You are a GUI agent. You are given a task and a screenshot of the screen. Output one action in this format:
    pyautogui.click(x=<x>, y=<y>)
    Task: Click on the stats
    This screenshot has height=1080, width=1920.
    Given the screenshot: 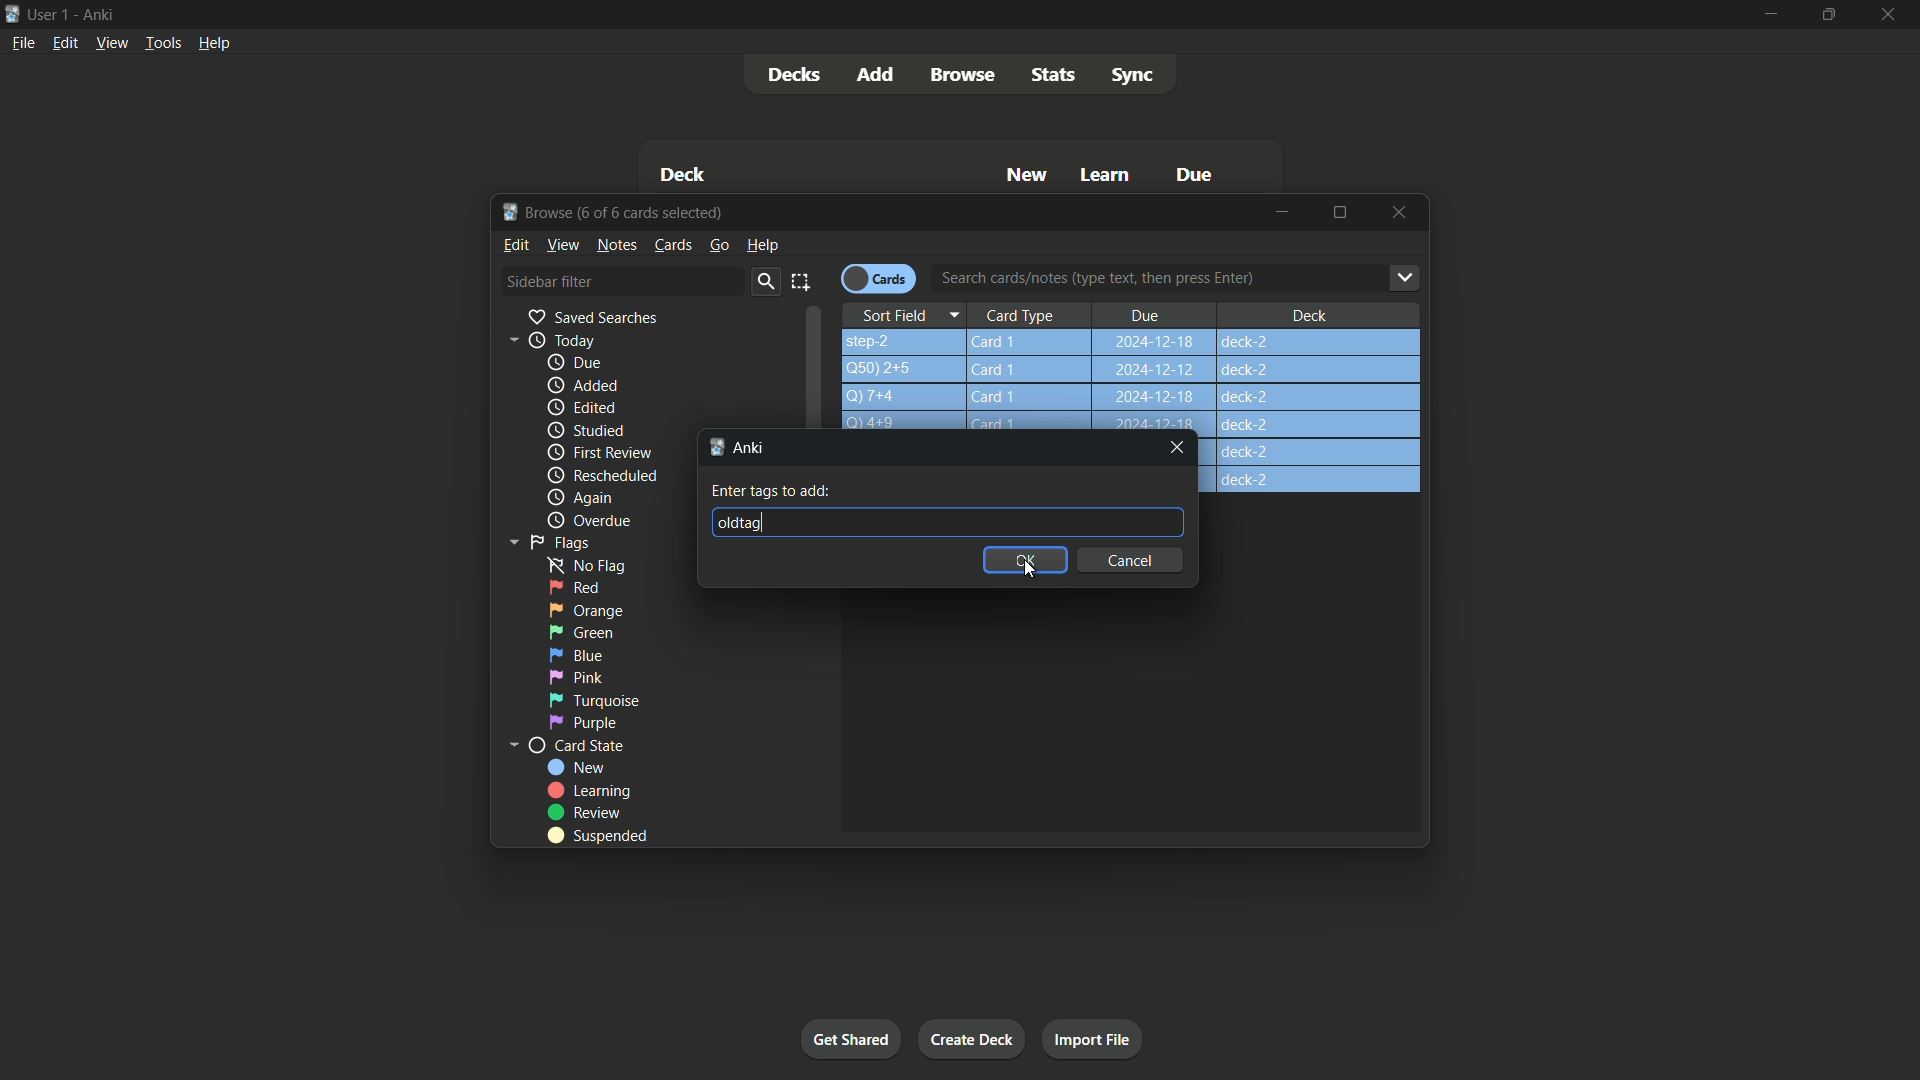 What is the action you would take?
    pyautogui.click(x=1057, y=73)
    